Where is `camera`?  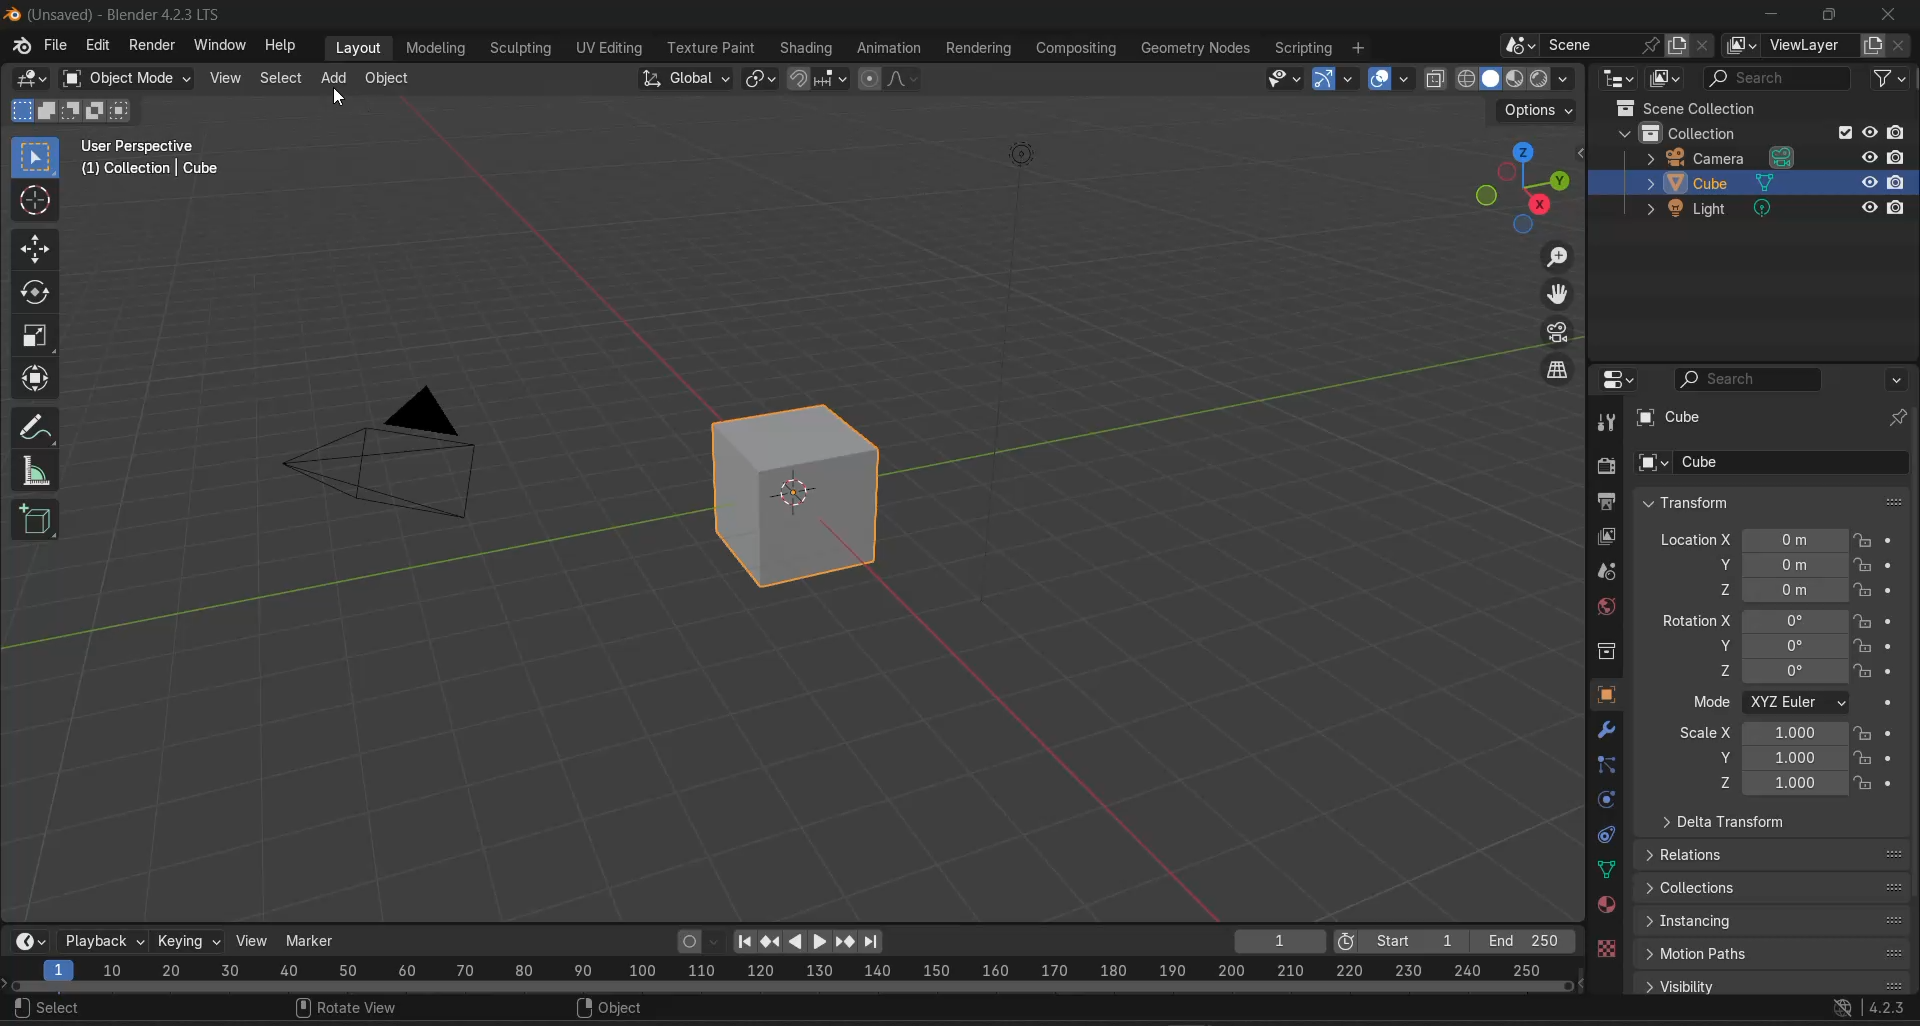
camera is located at coordinates (1018, 372).